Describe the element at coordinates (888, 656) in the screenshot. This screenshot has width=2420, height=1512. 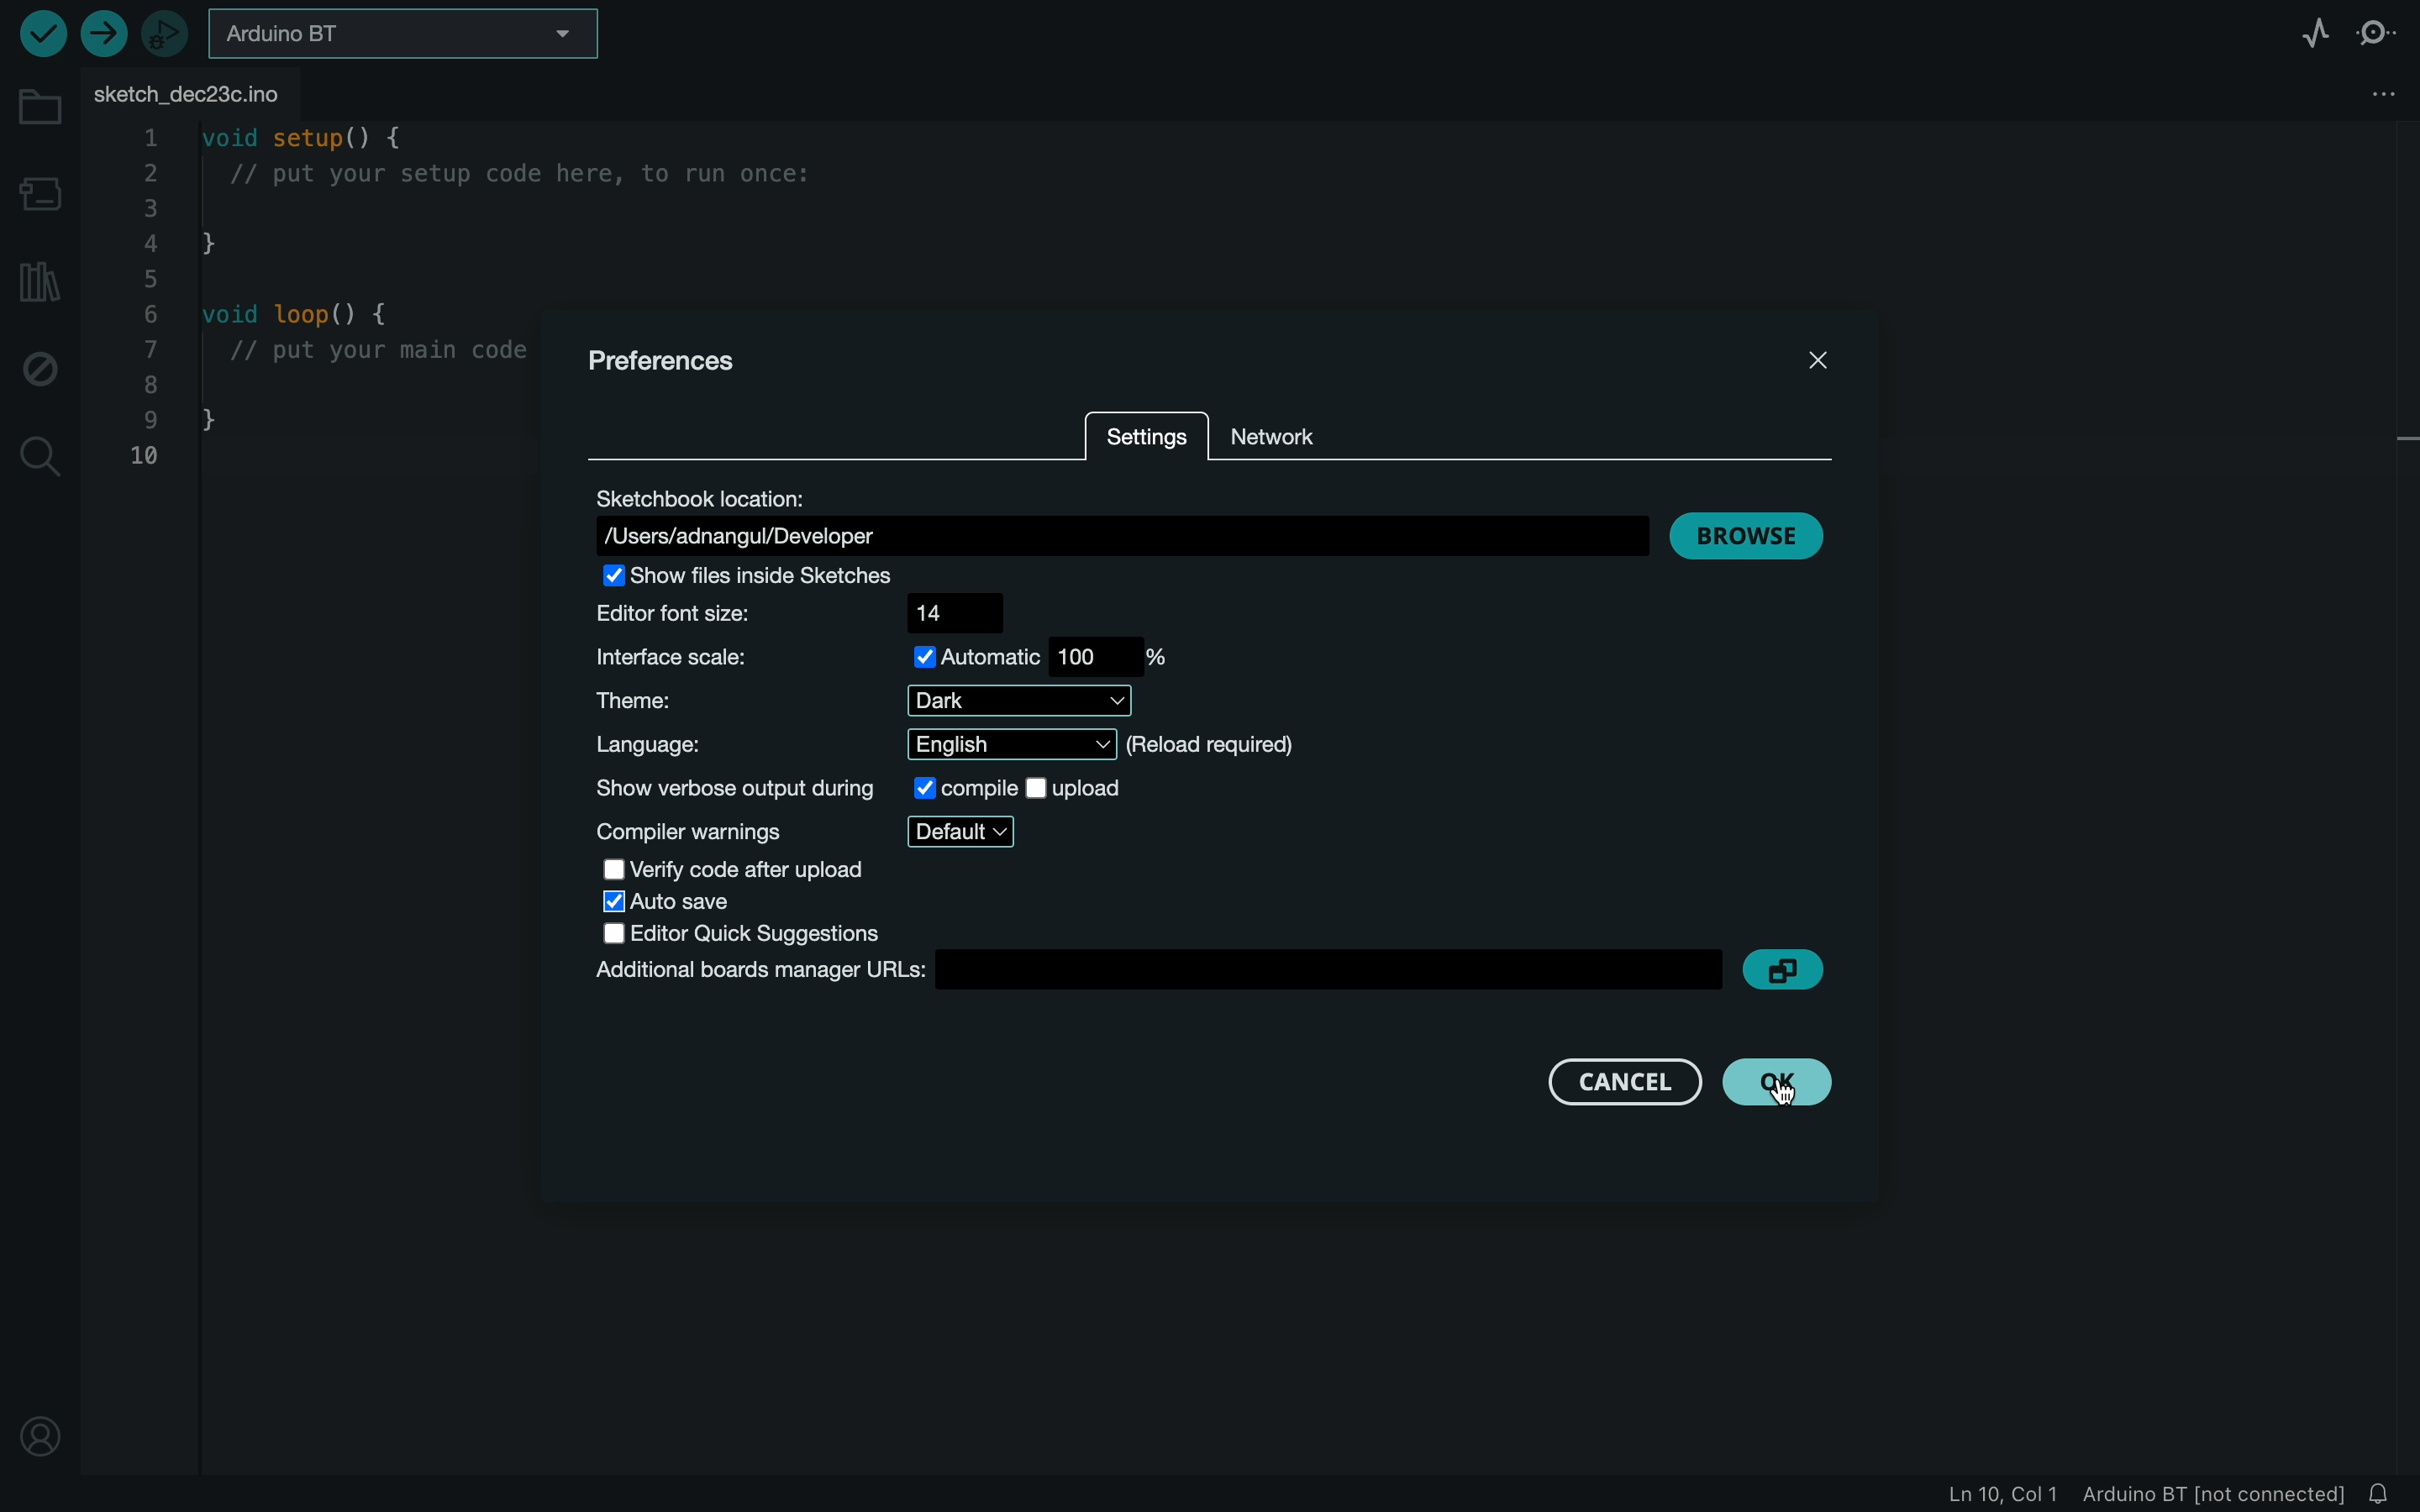
I see `scale` at that location.